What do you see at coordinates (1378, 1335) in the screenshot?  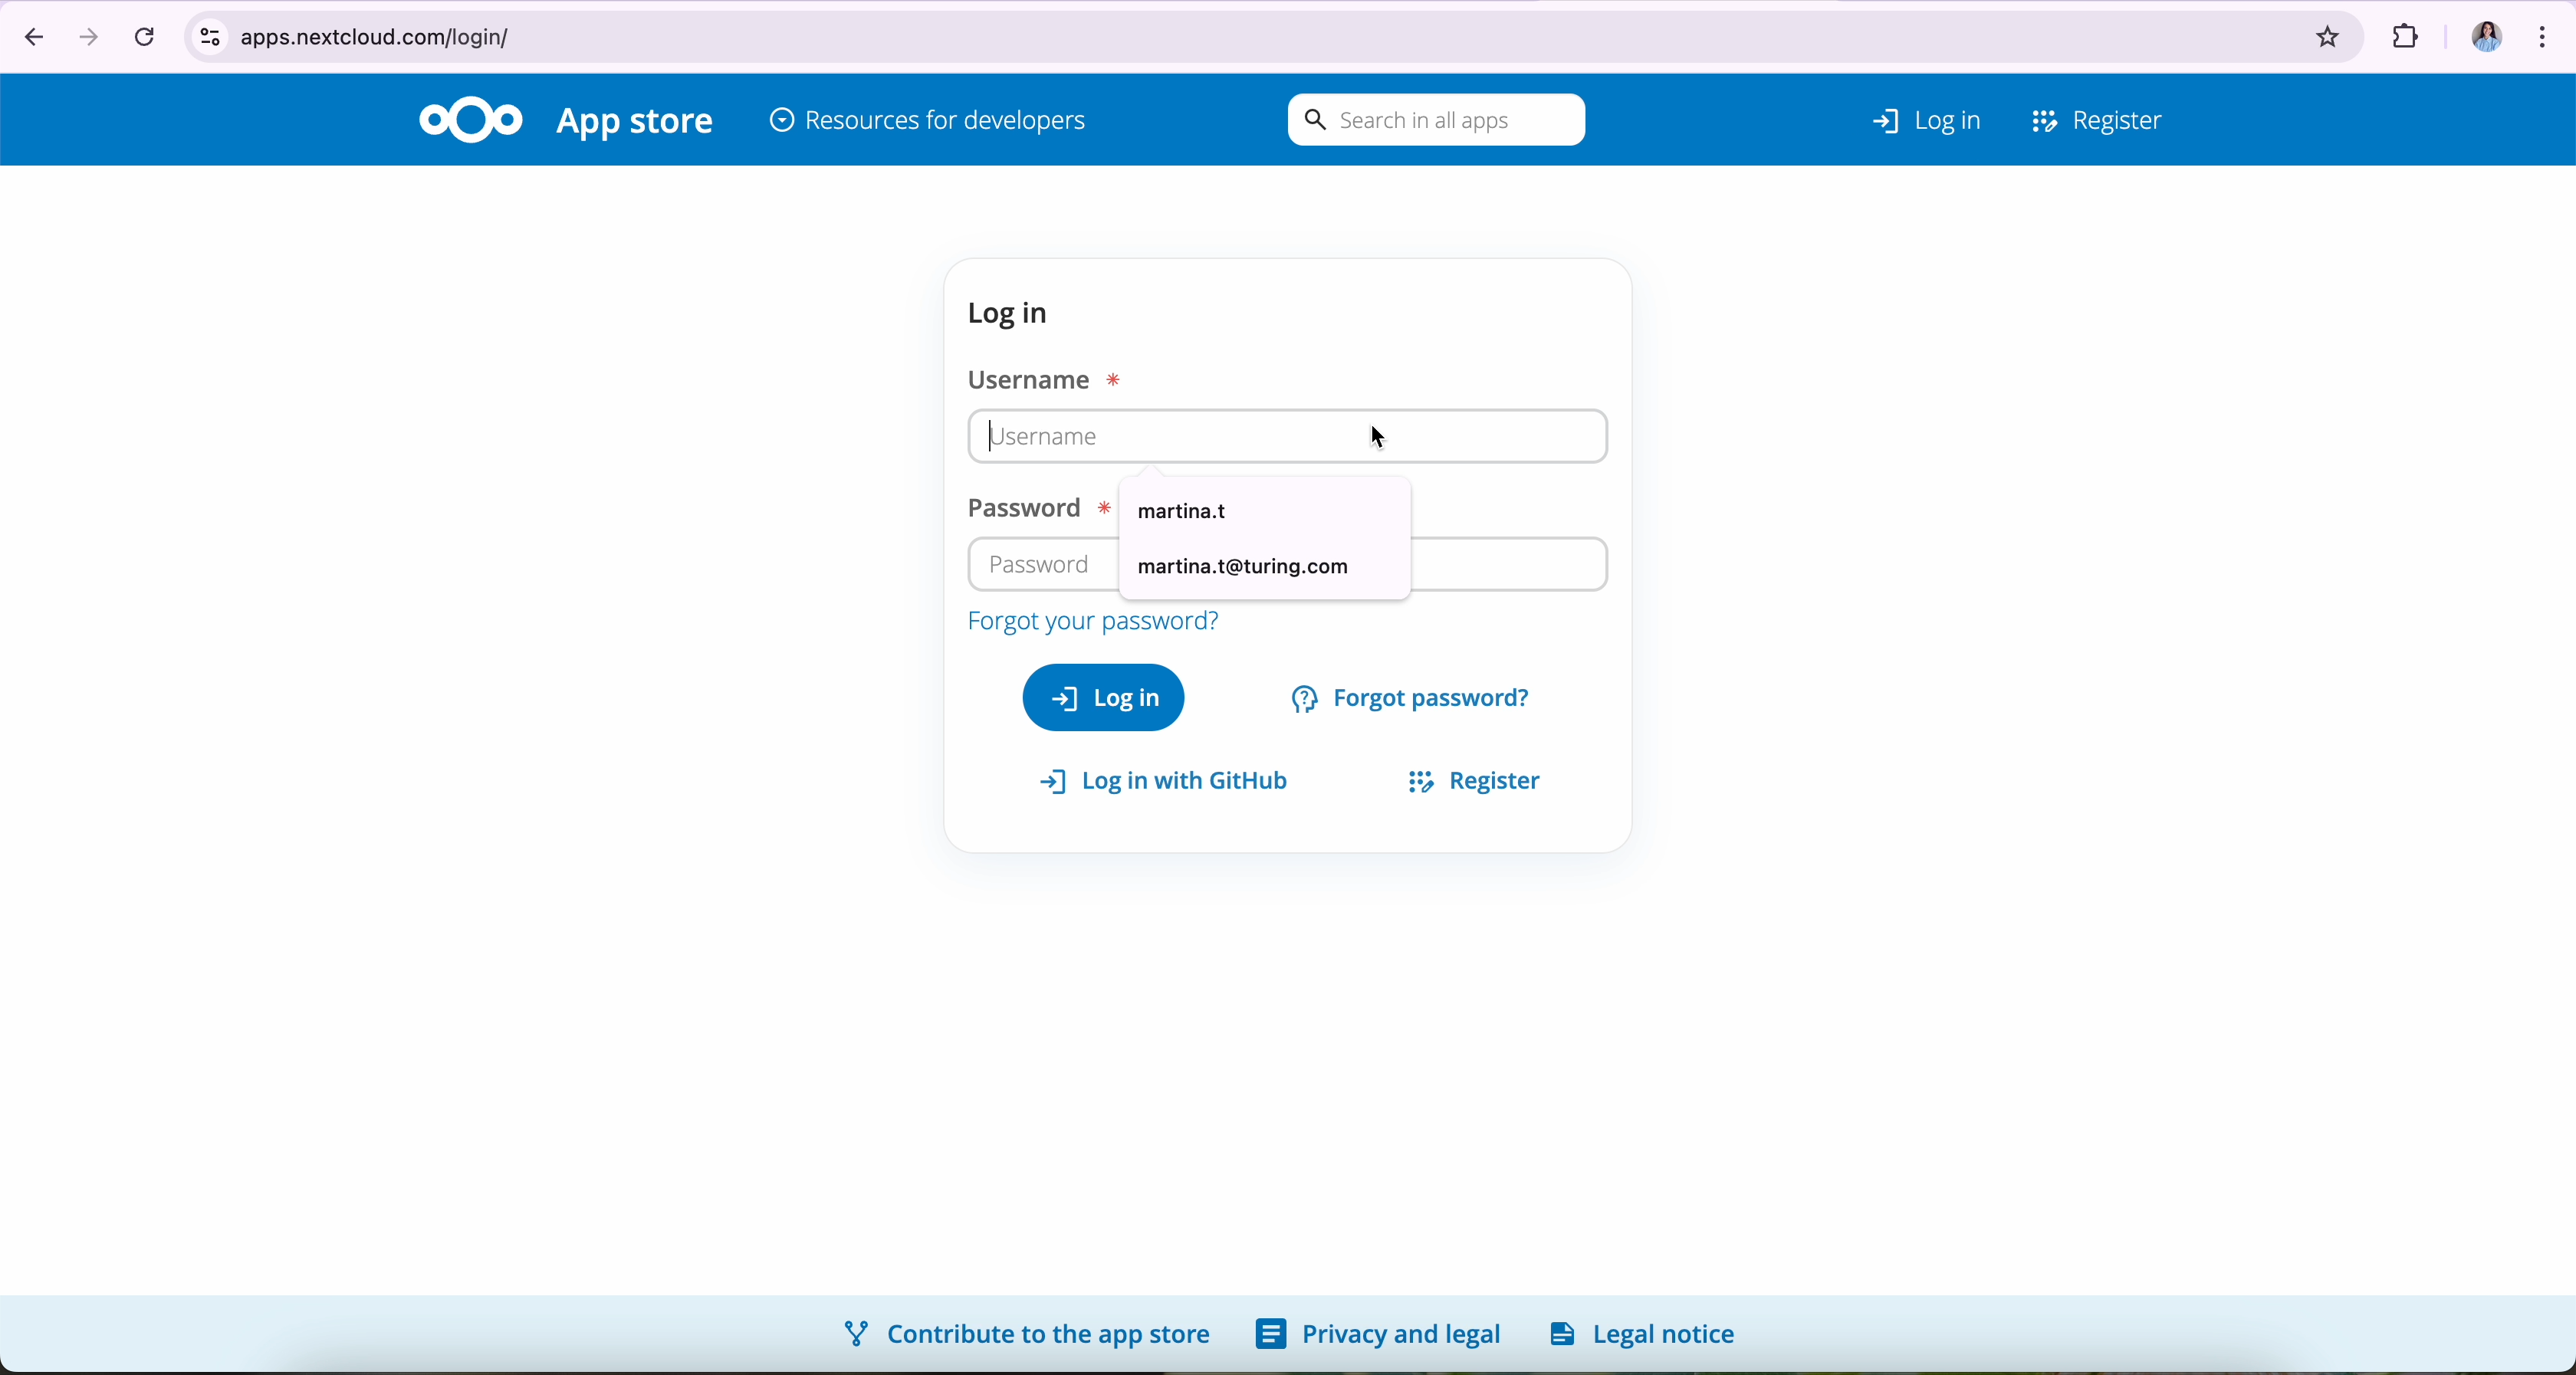 I see `privacy and legal` at bounding box center [1378, 1335].